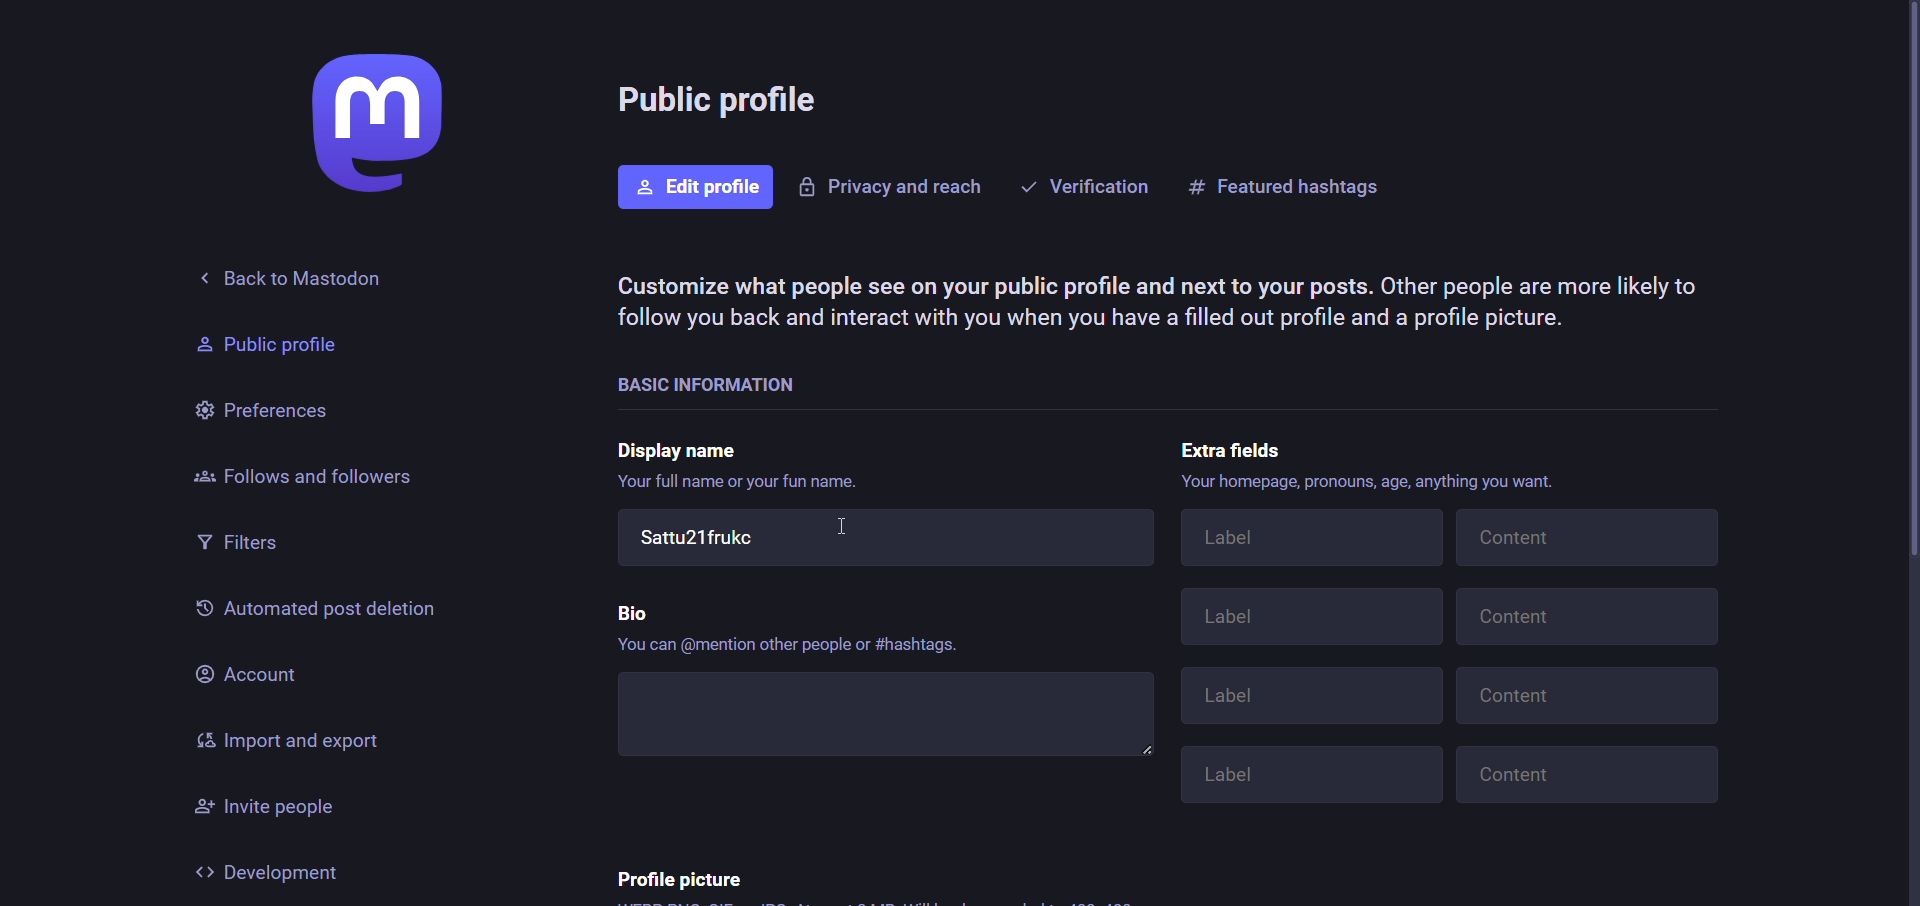 This screenshot has height=906, width=1920. What do you see at coordinates (256, 345) in the screenshot?
I see `Public profile` at bounding box center [256, 345].